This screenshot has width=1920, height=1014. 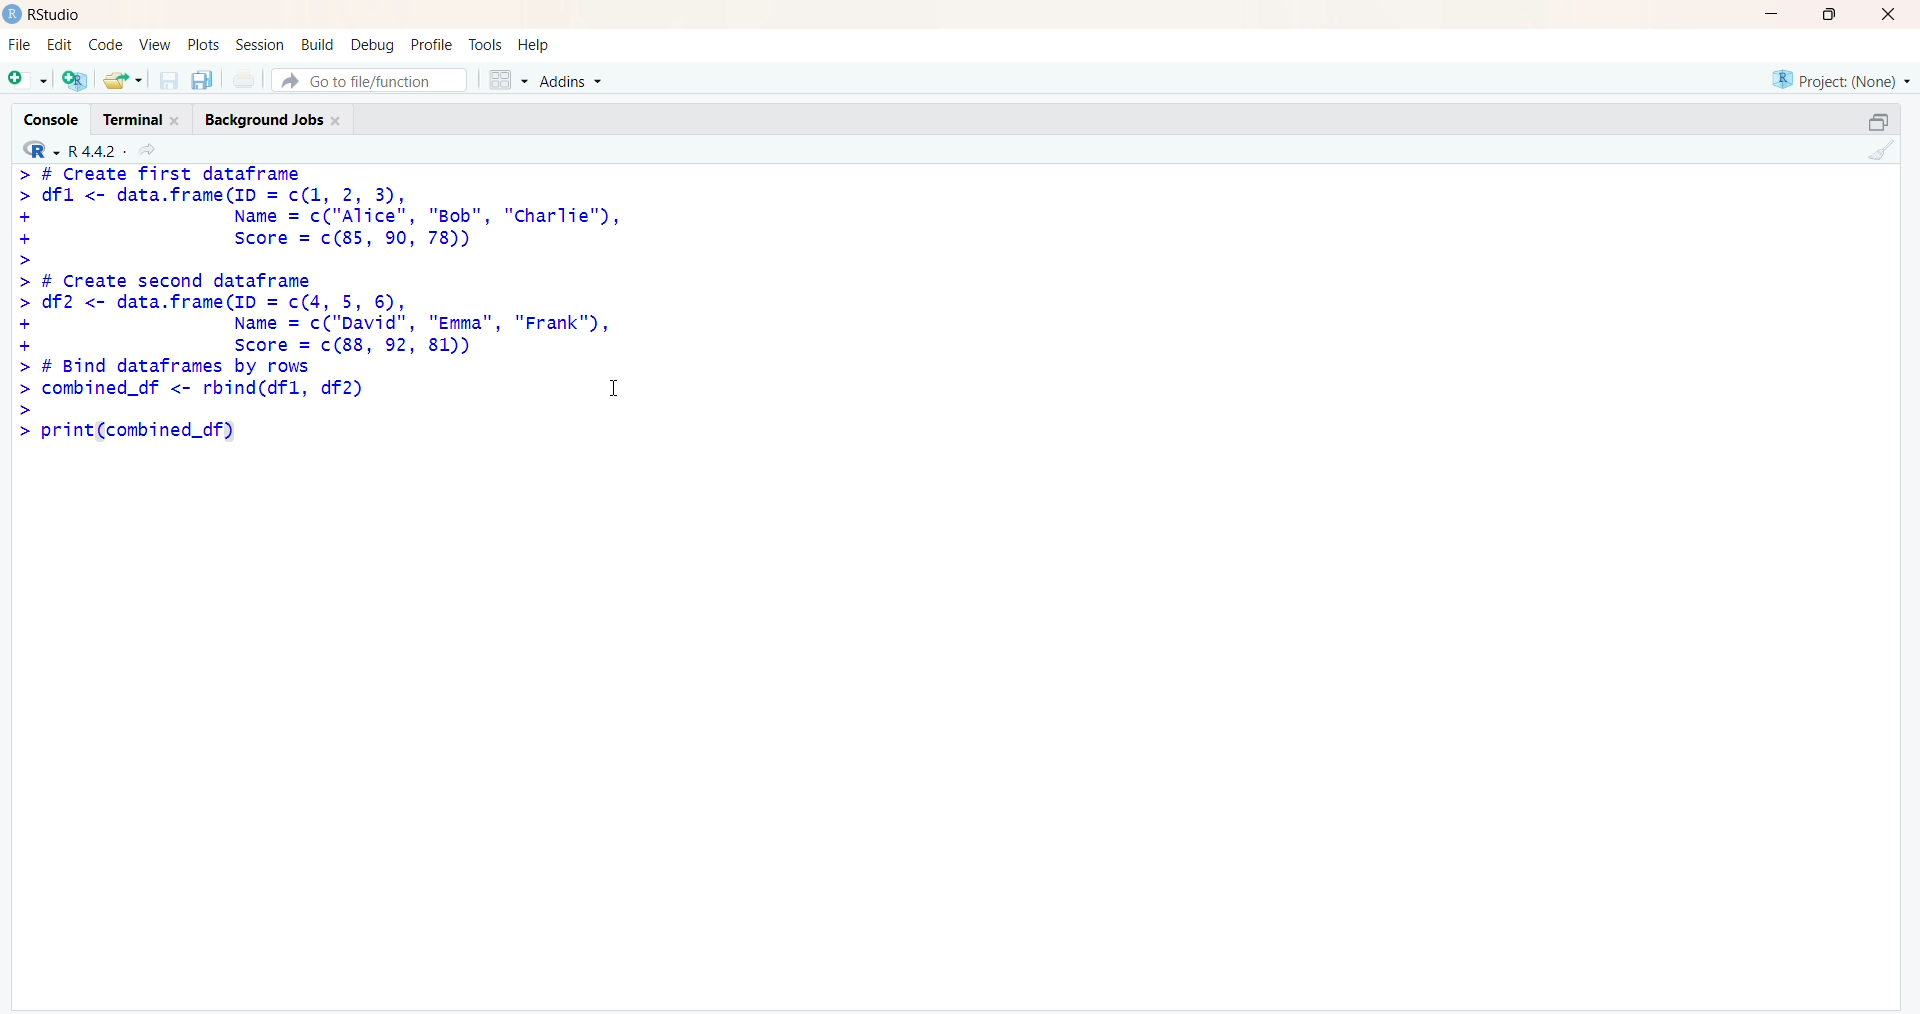 What do you see at coordinates (507, 79) in the screenshot?
I see `workspace panes` at bounding box center [507, 79].